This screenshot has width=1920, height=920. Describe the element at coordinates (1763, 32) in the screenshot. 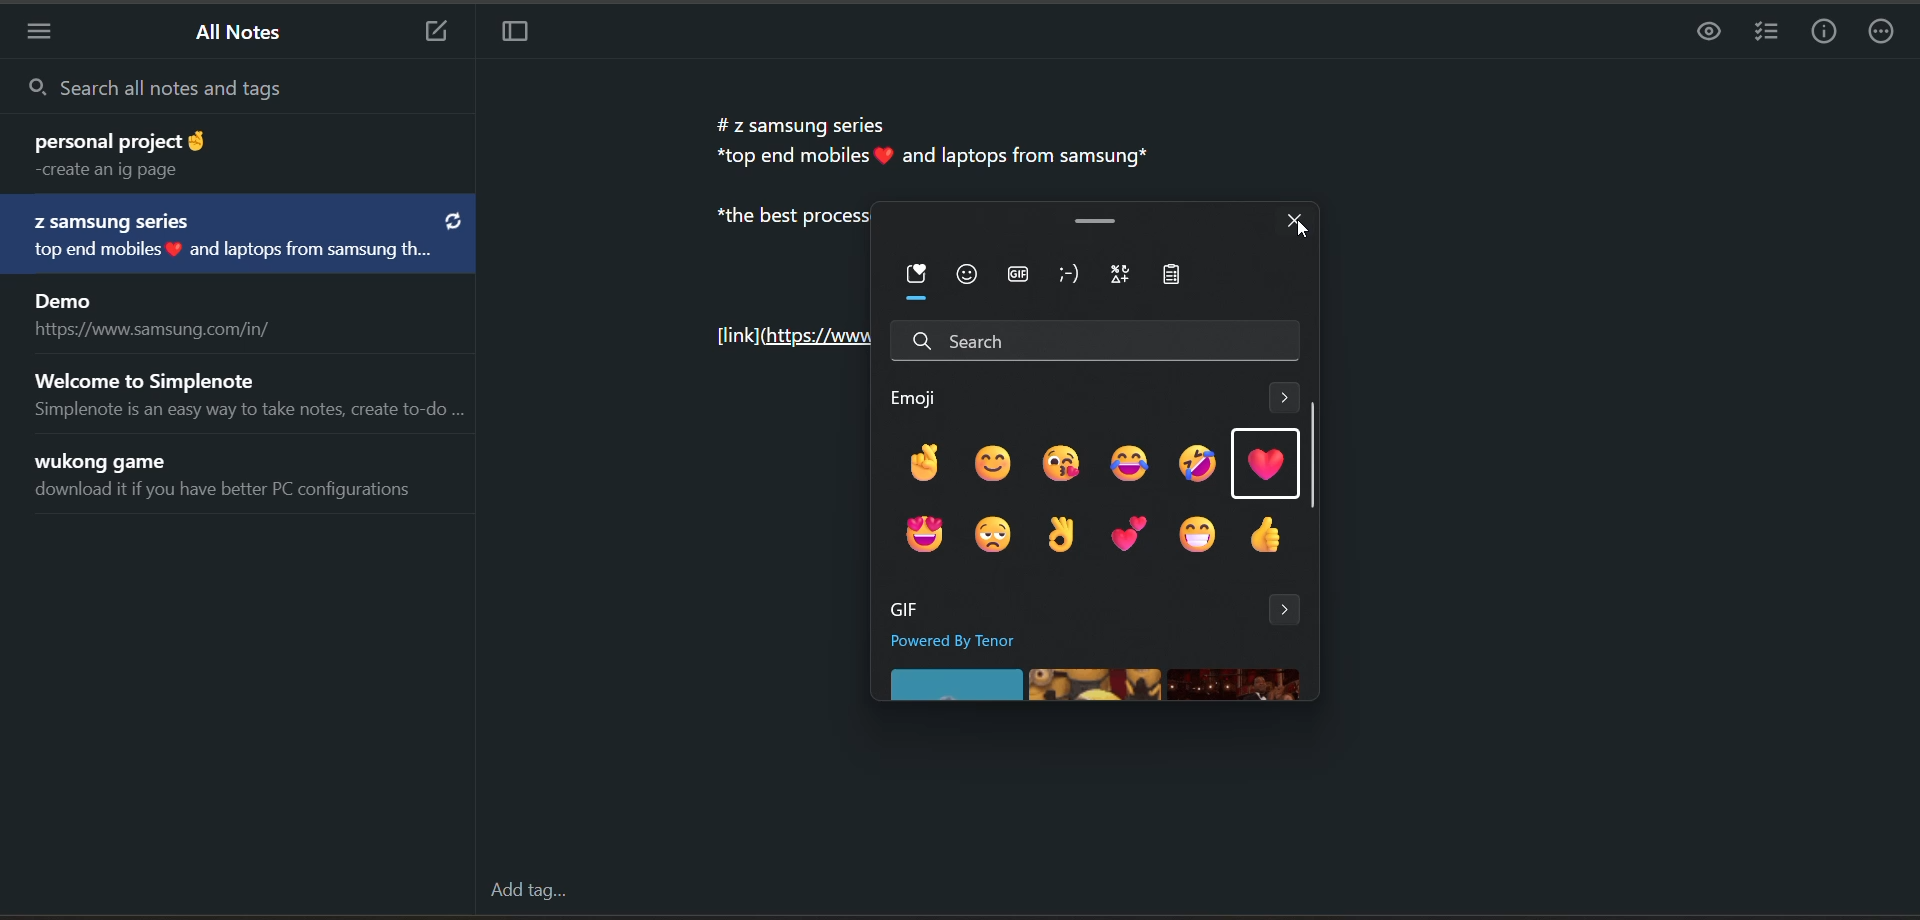

I see `insert checklist` at that location.